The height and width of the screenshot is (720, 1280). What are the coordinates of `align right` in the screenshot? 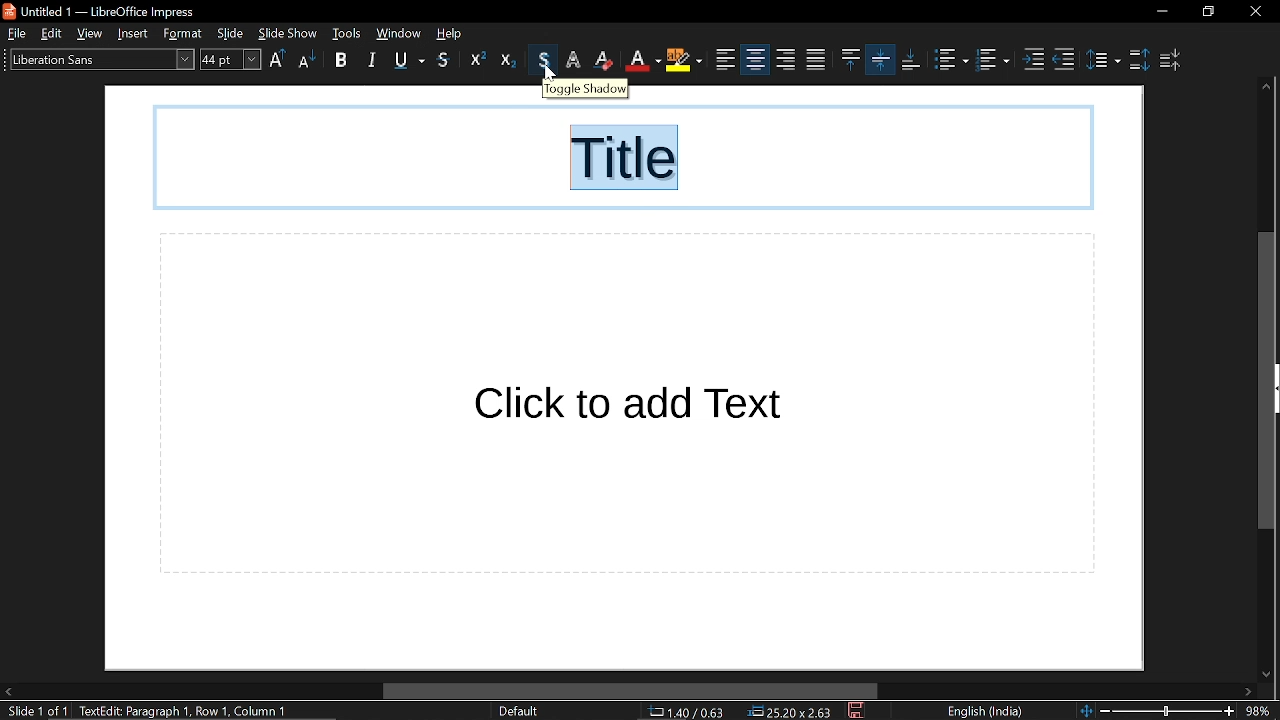 It's located at (754, 59).